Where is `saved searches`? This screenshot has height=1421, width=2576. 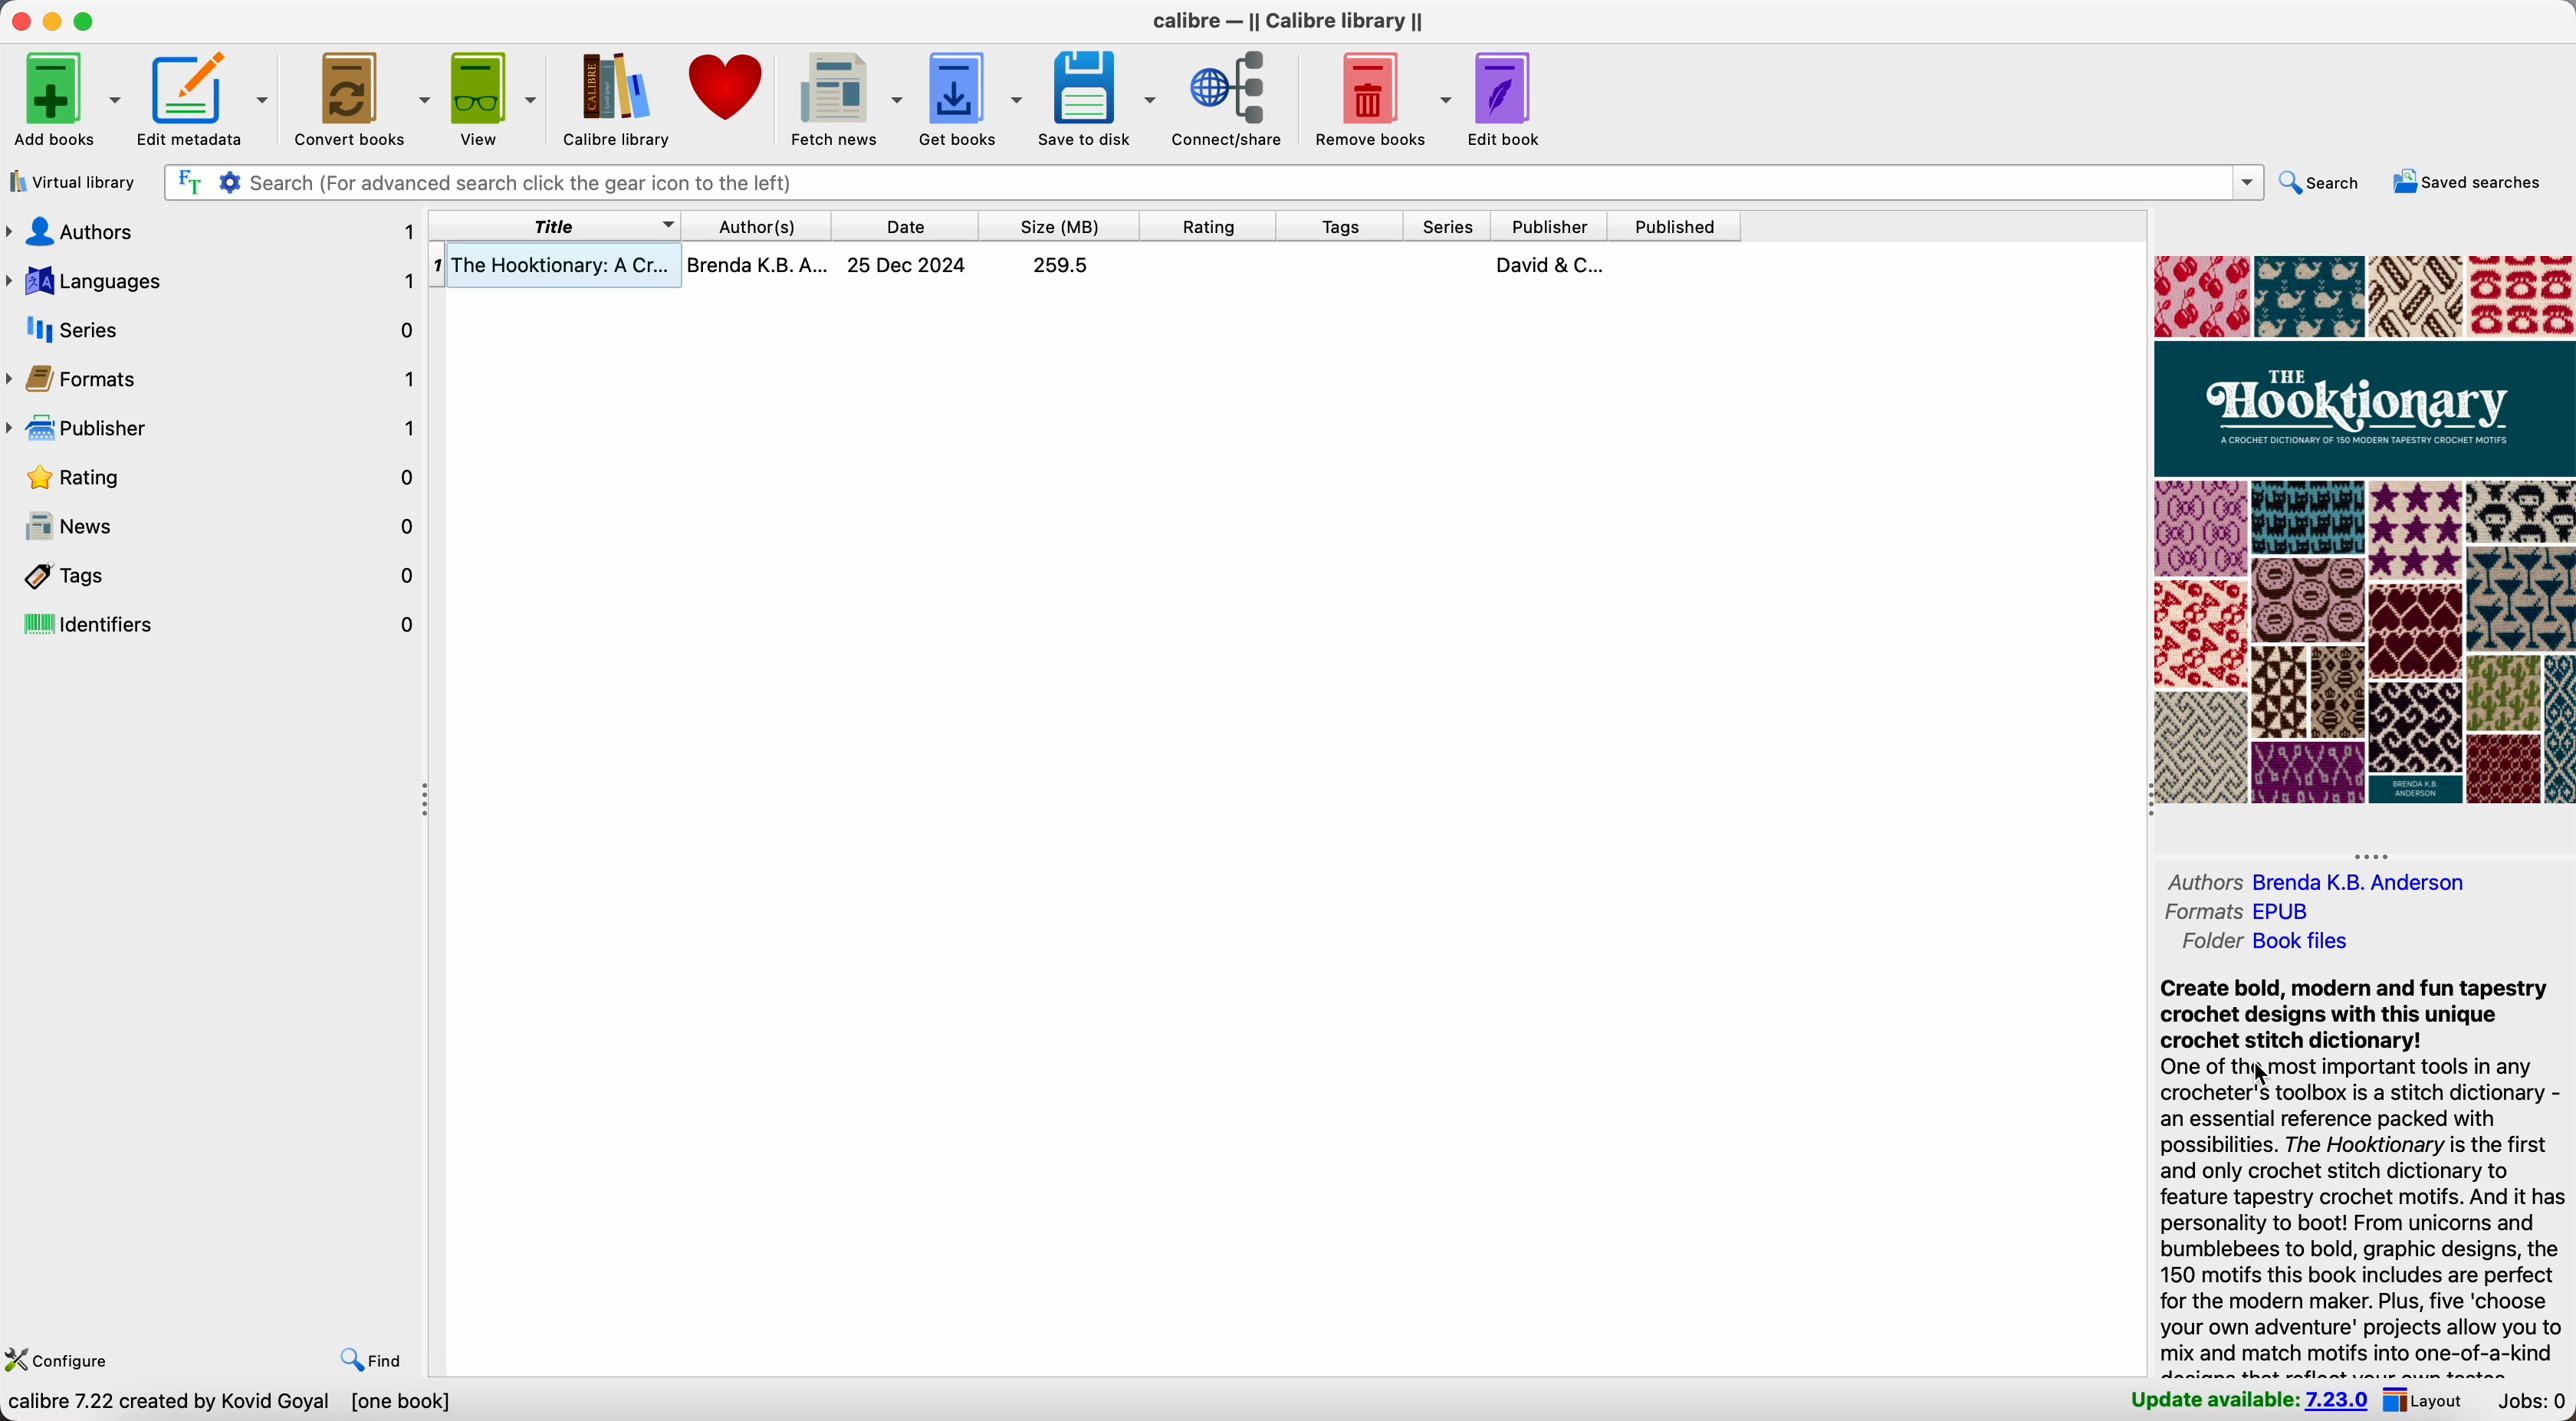
saved searches is located at coordinates (2468, 182).